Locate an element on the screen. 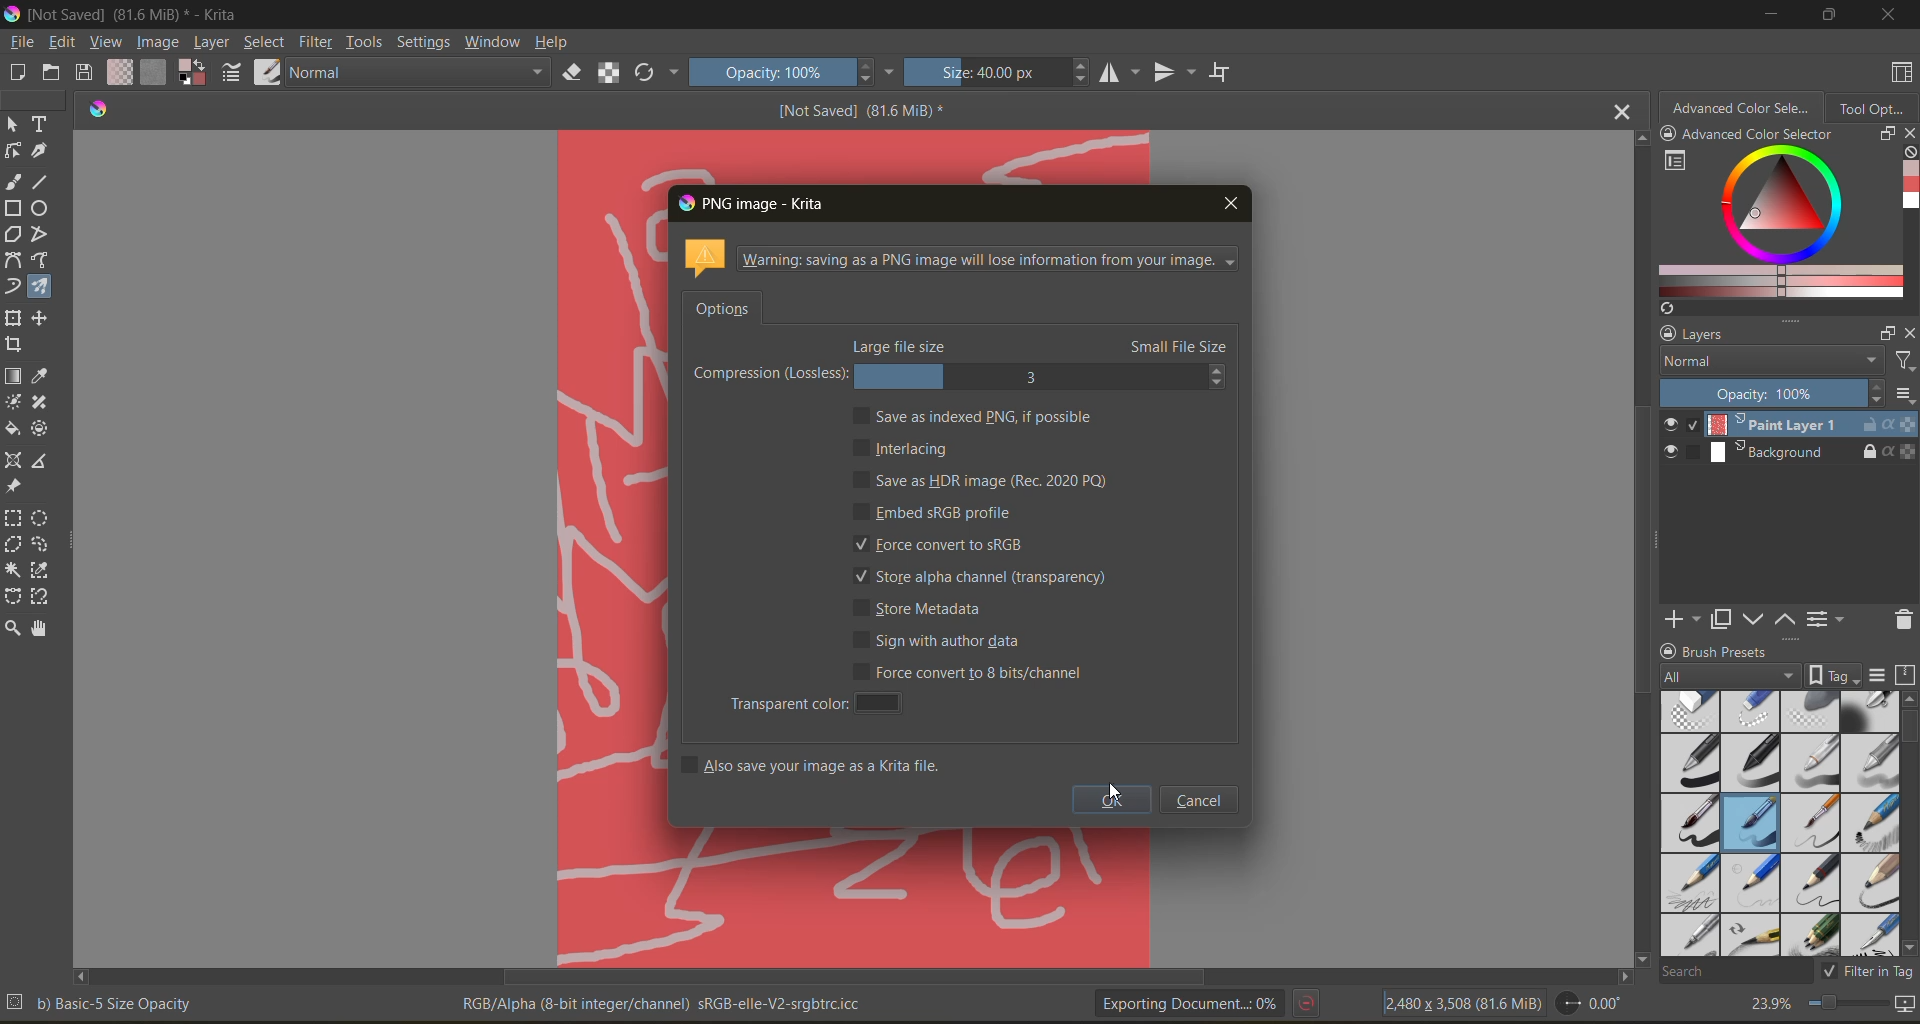 This screenshot has height=1024, width=1920. advanced color selector is located at coordinates (1741, 106).